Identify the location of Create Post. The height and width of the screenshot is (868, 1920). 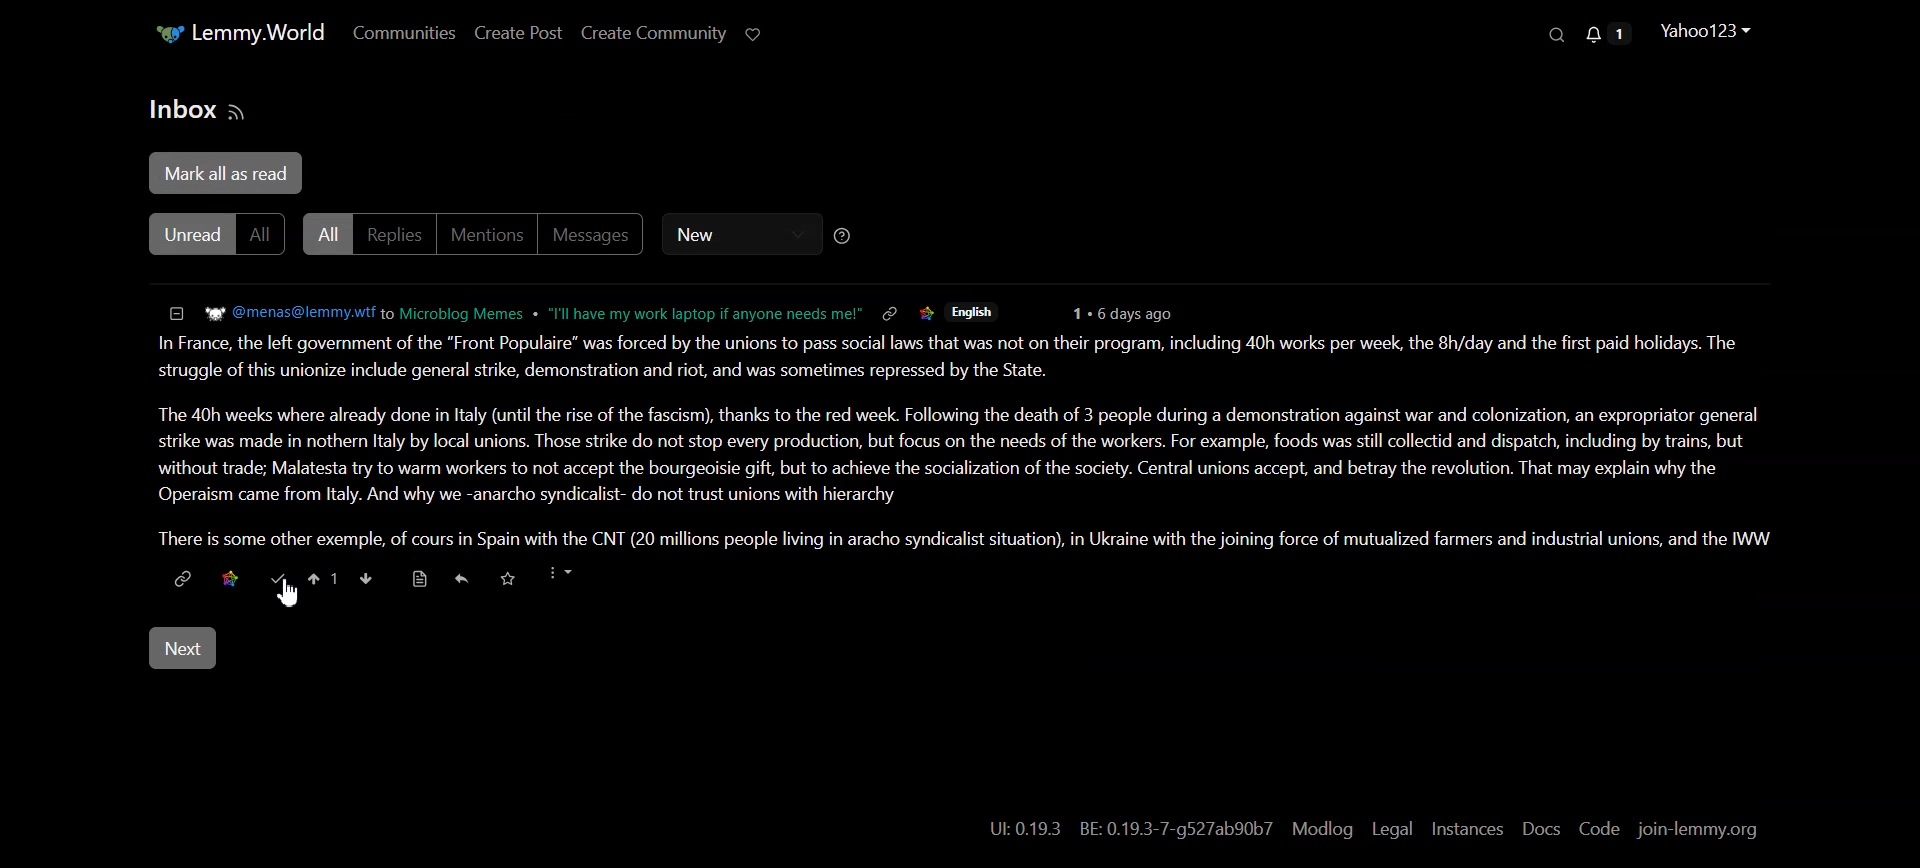
(508, 34).